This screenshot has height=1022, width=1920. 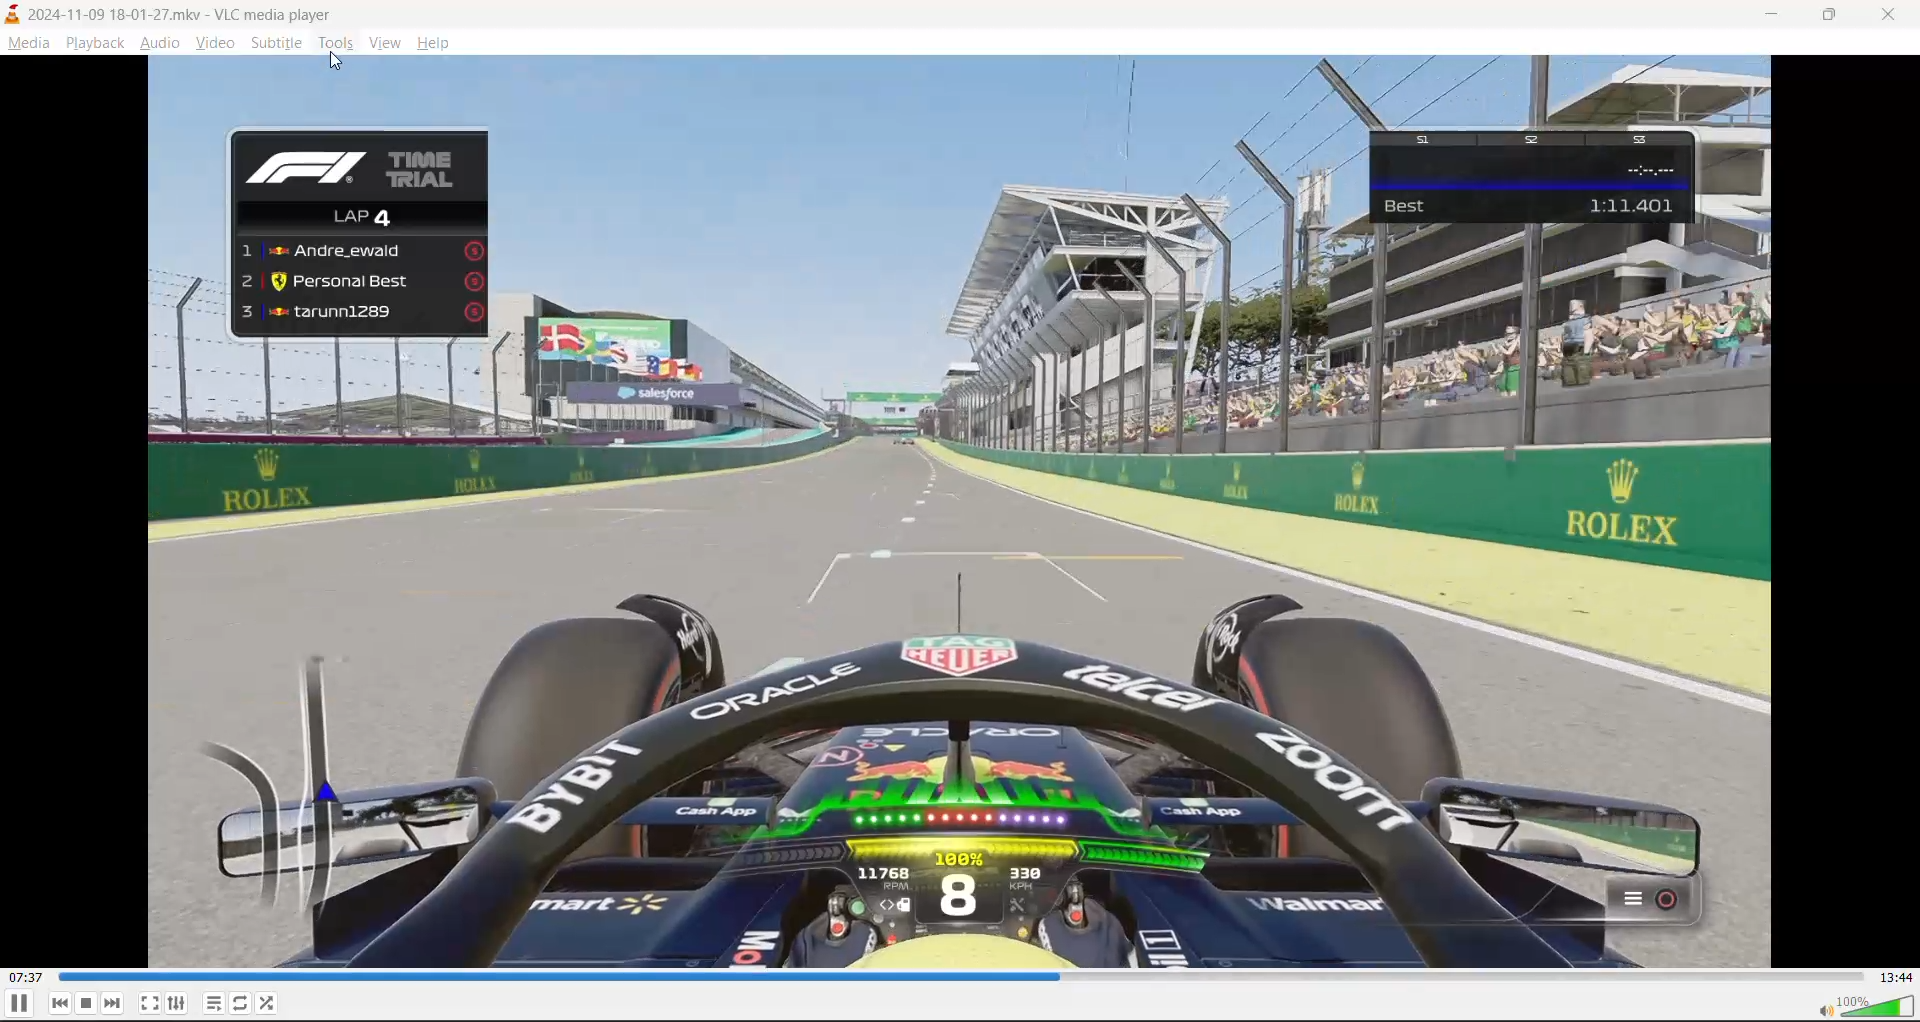 I want to click on video, so click(x=958, y=511).